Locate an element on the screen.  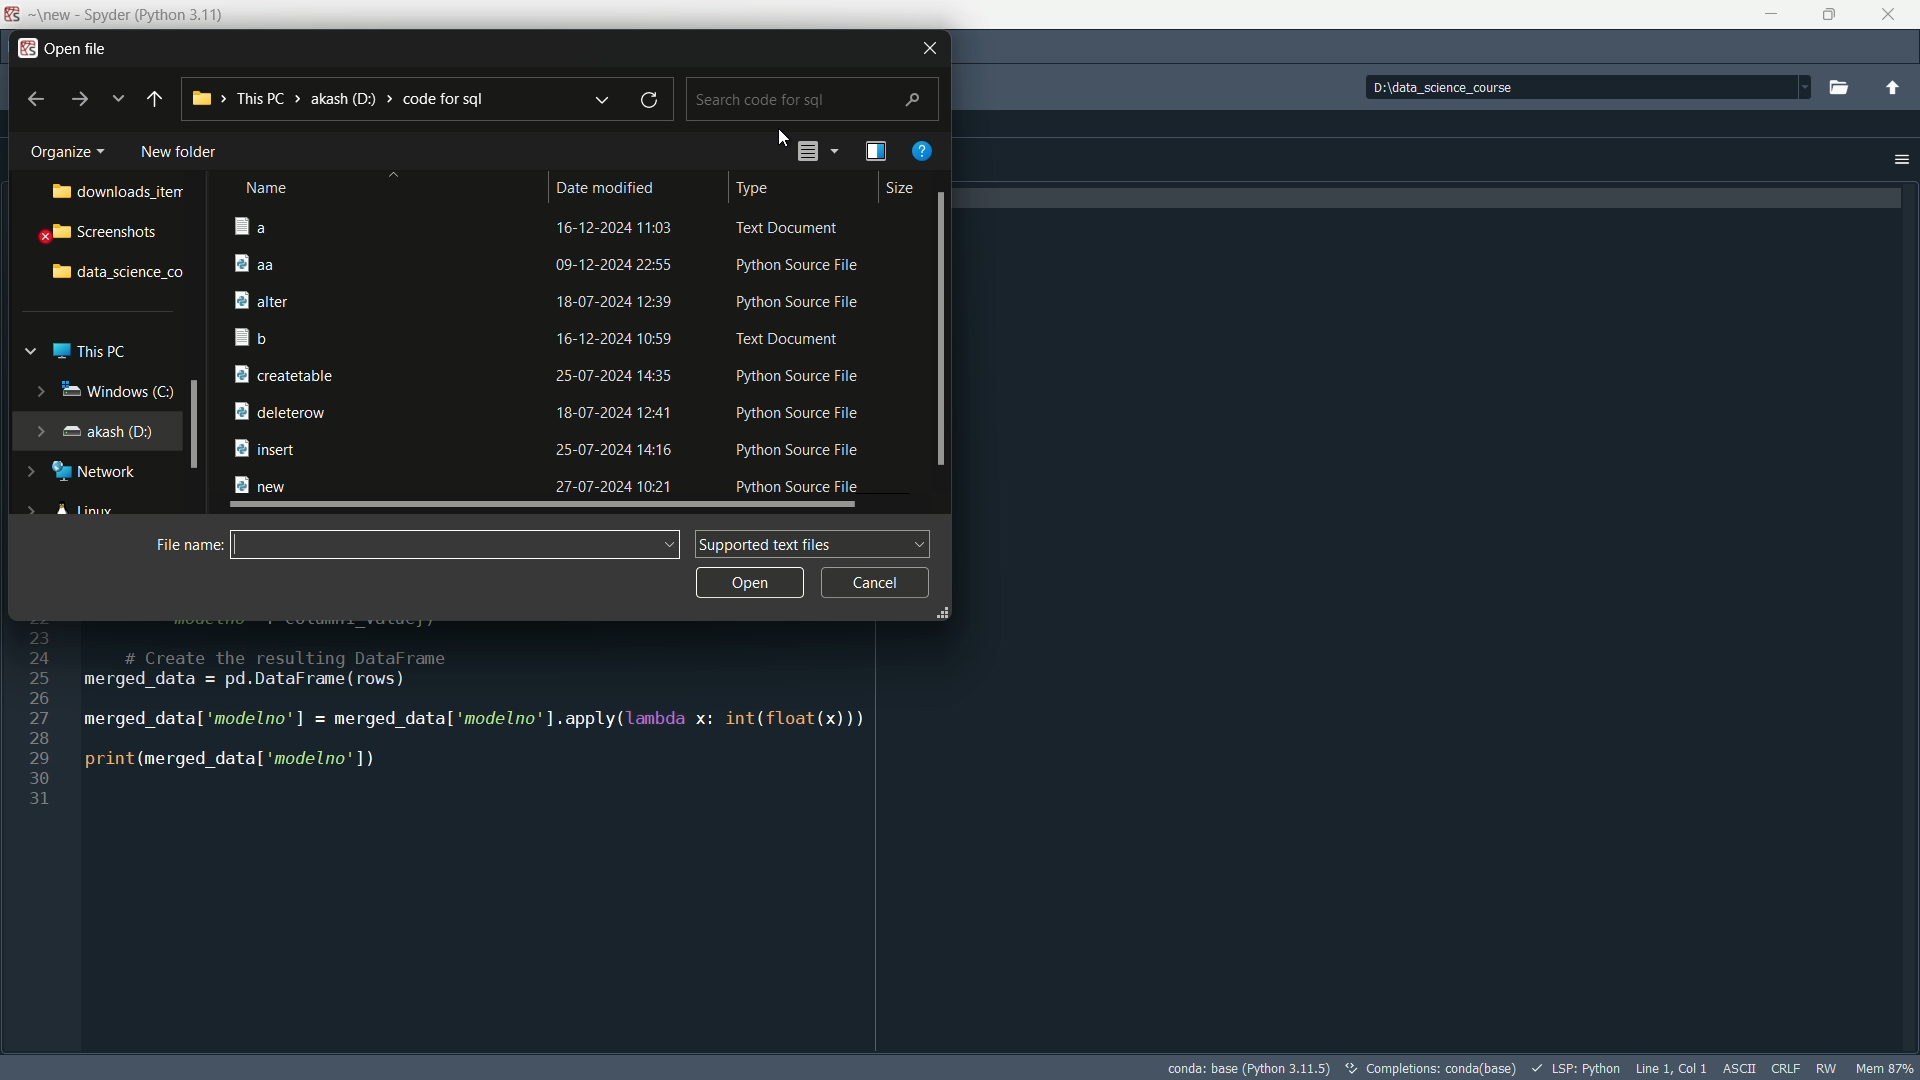
file-1 is located at coordinates (549, 226).